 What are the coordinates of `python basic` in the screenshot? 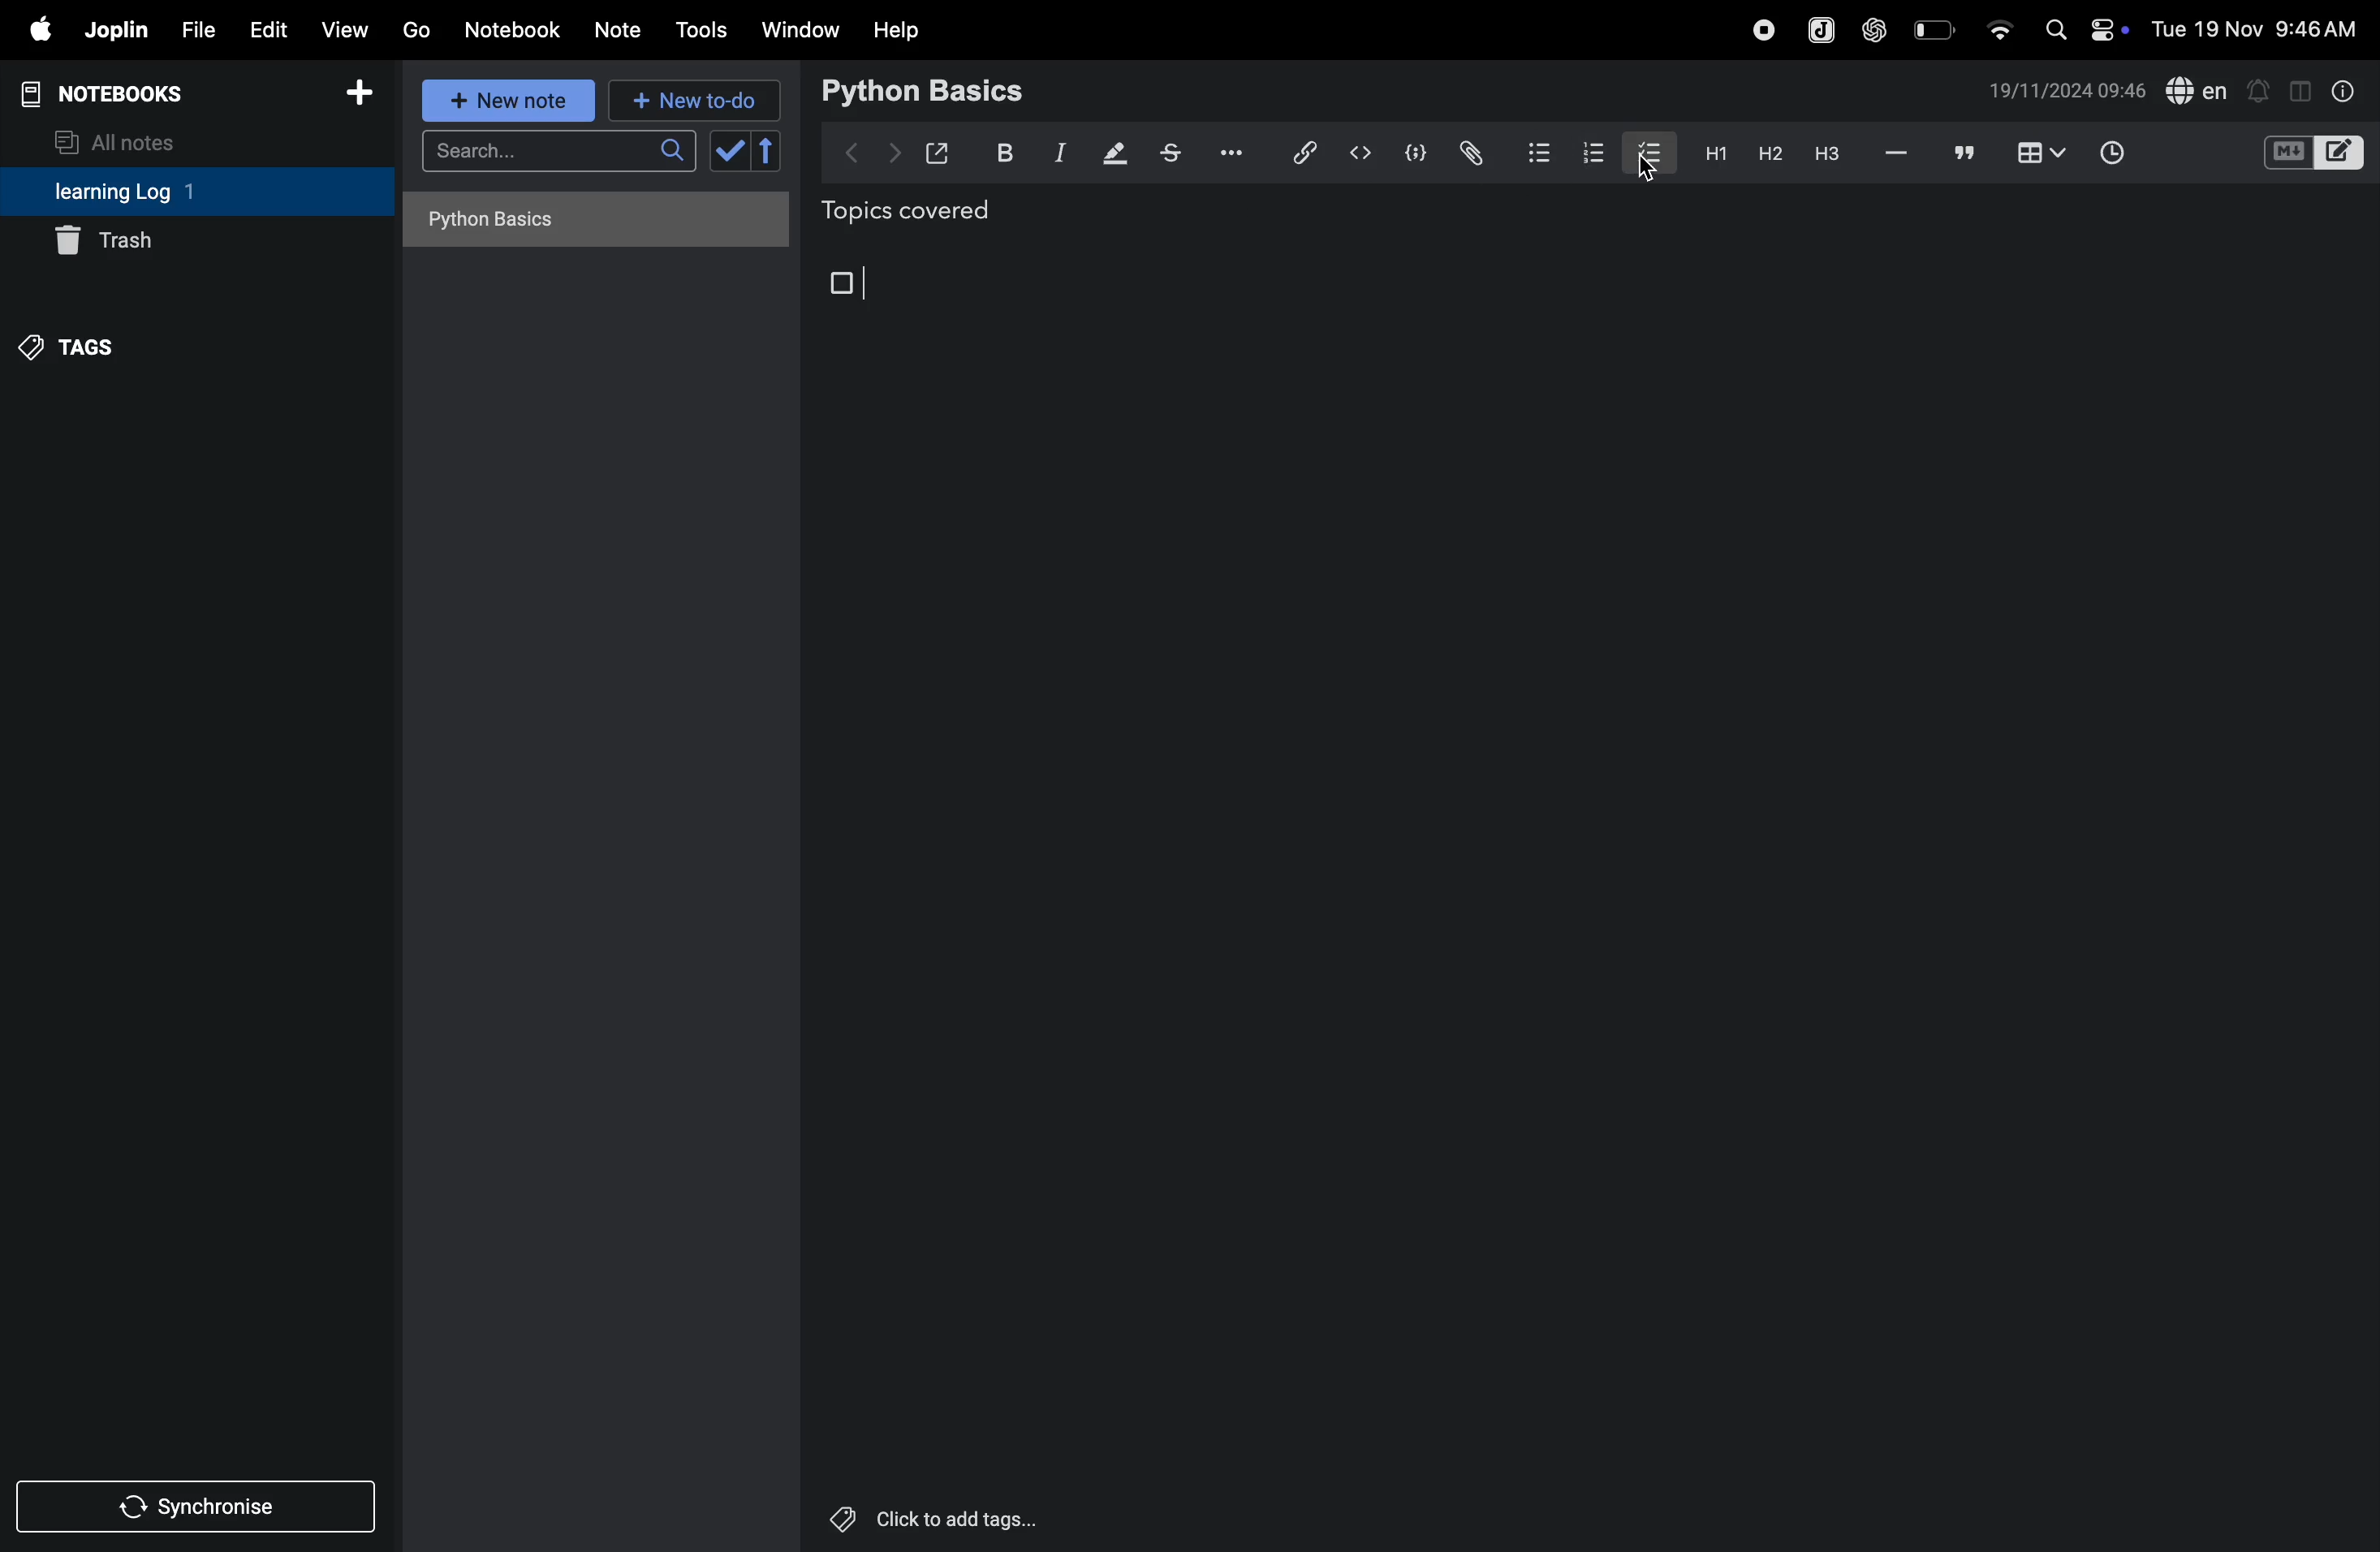 It's located at (926, 89).